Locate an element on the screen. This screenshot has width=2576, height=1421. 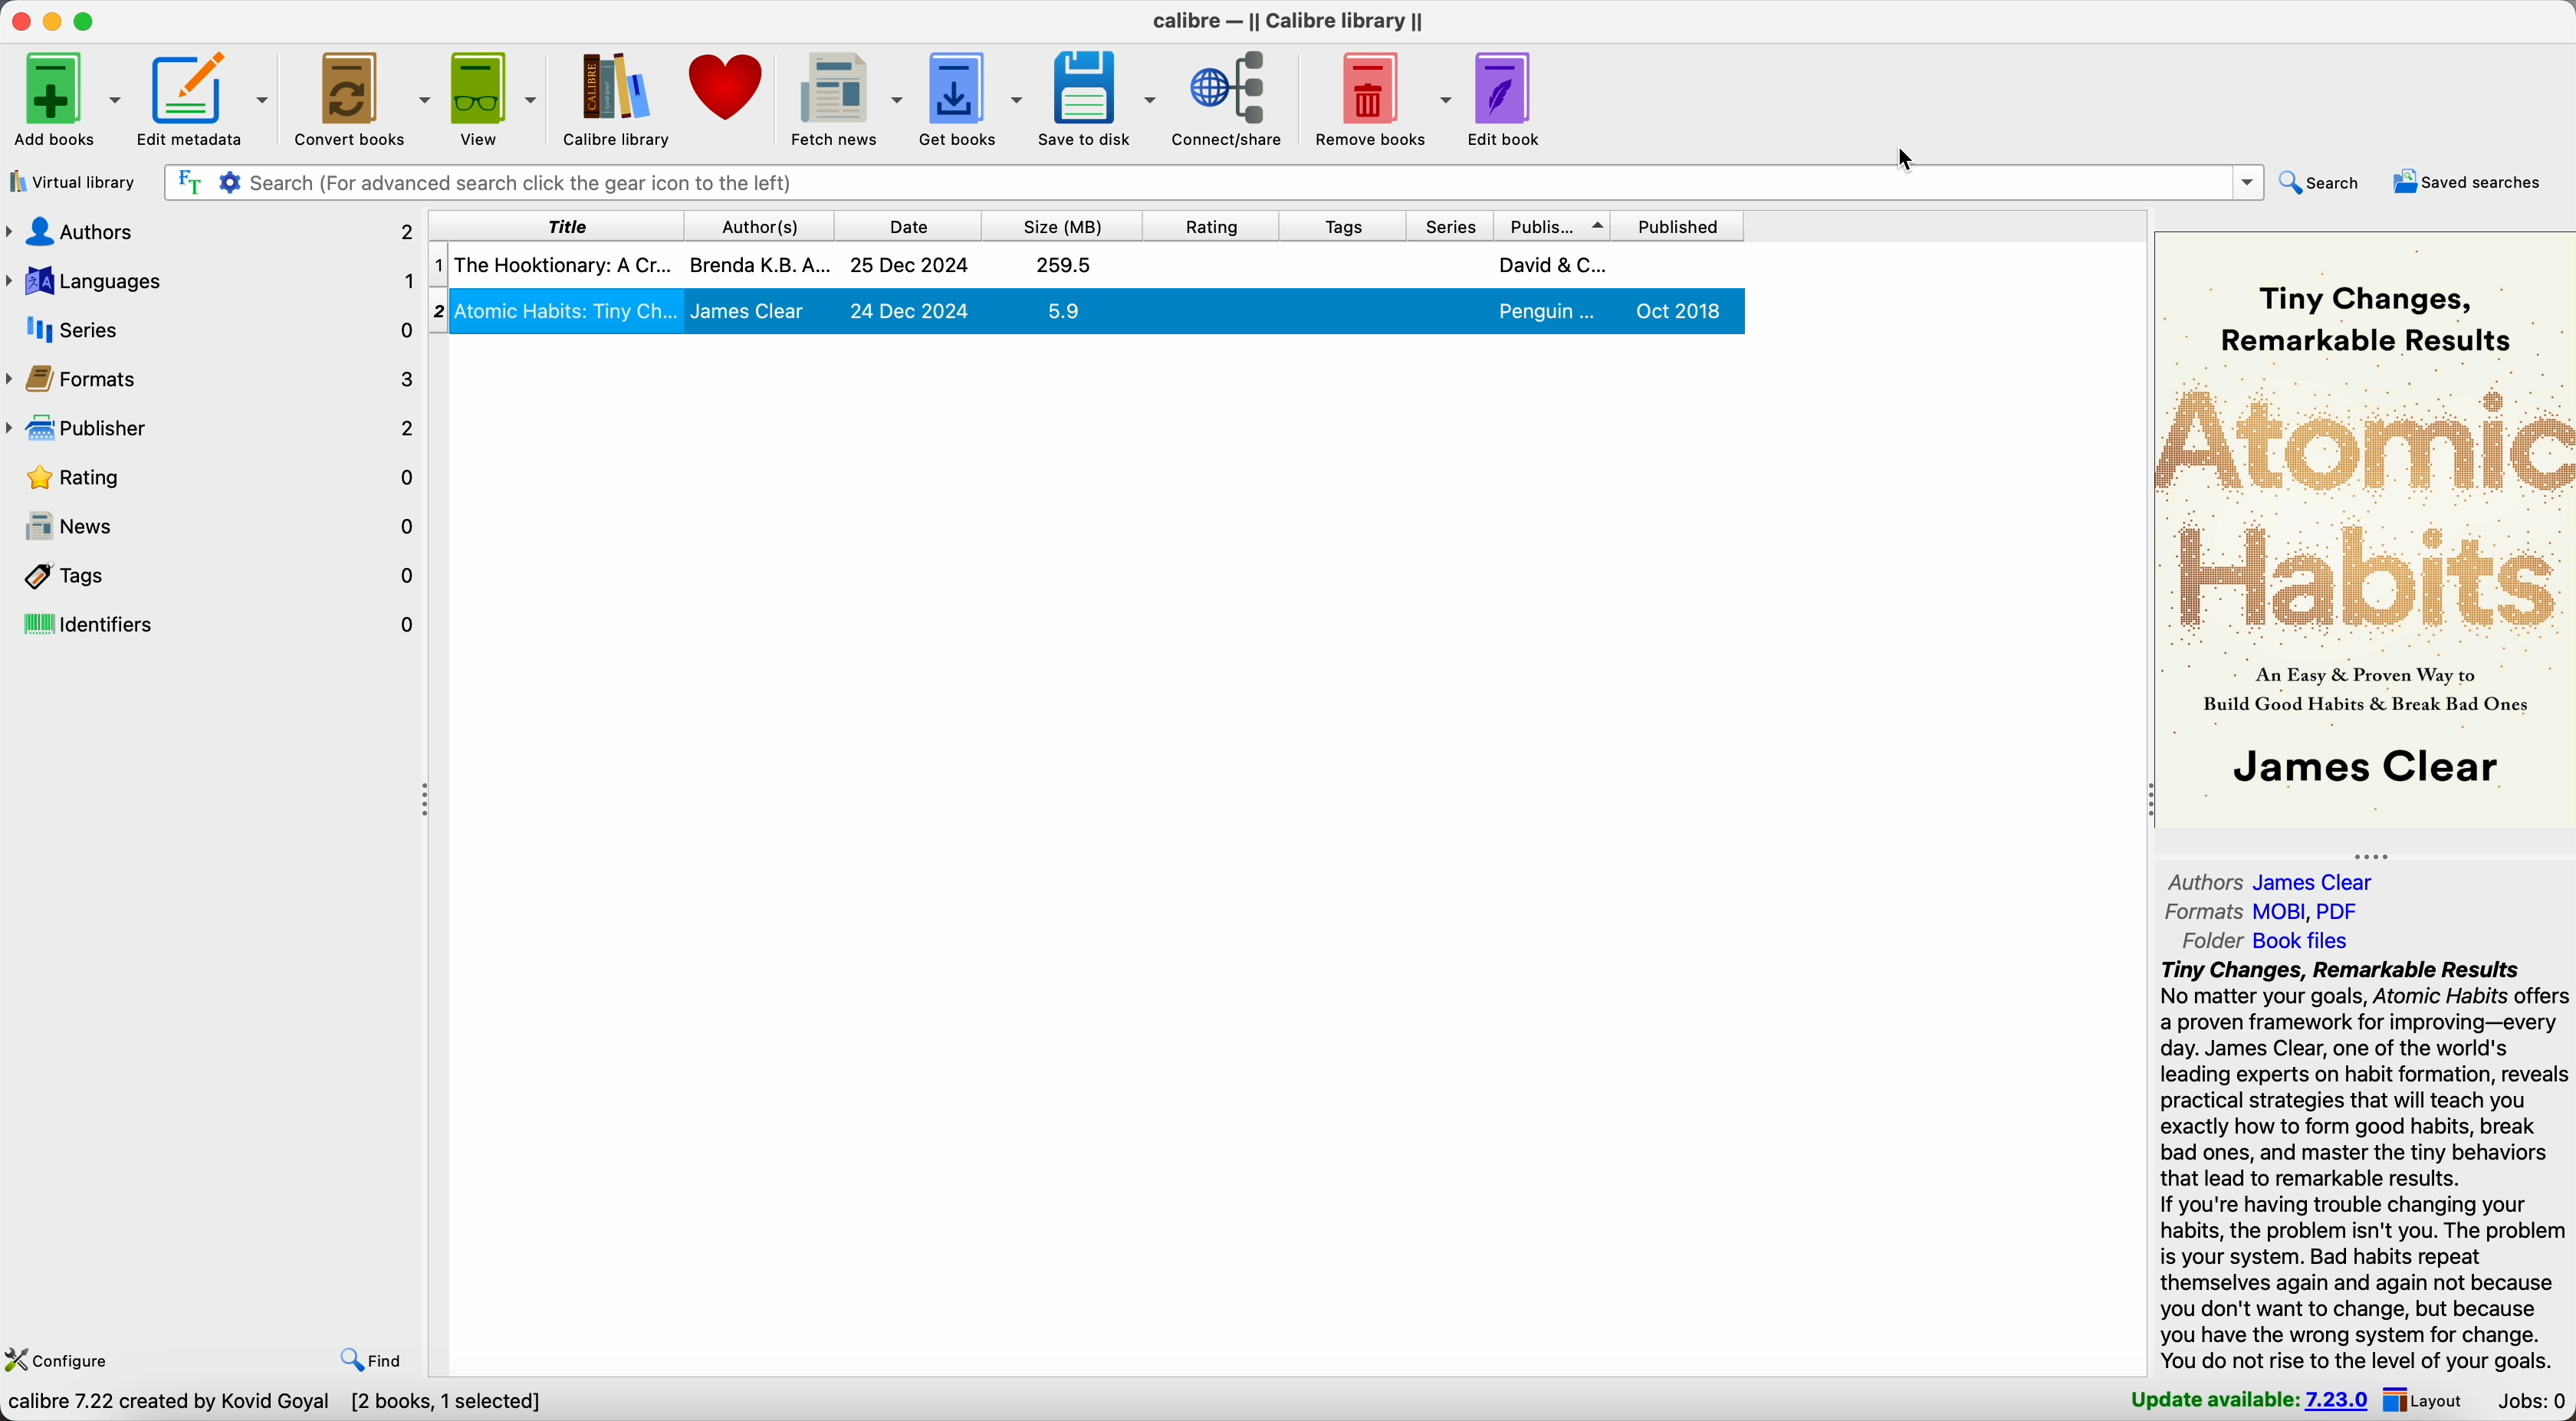
authors is located at coordinates (2277, 880).